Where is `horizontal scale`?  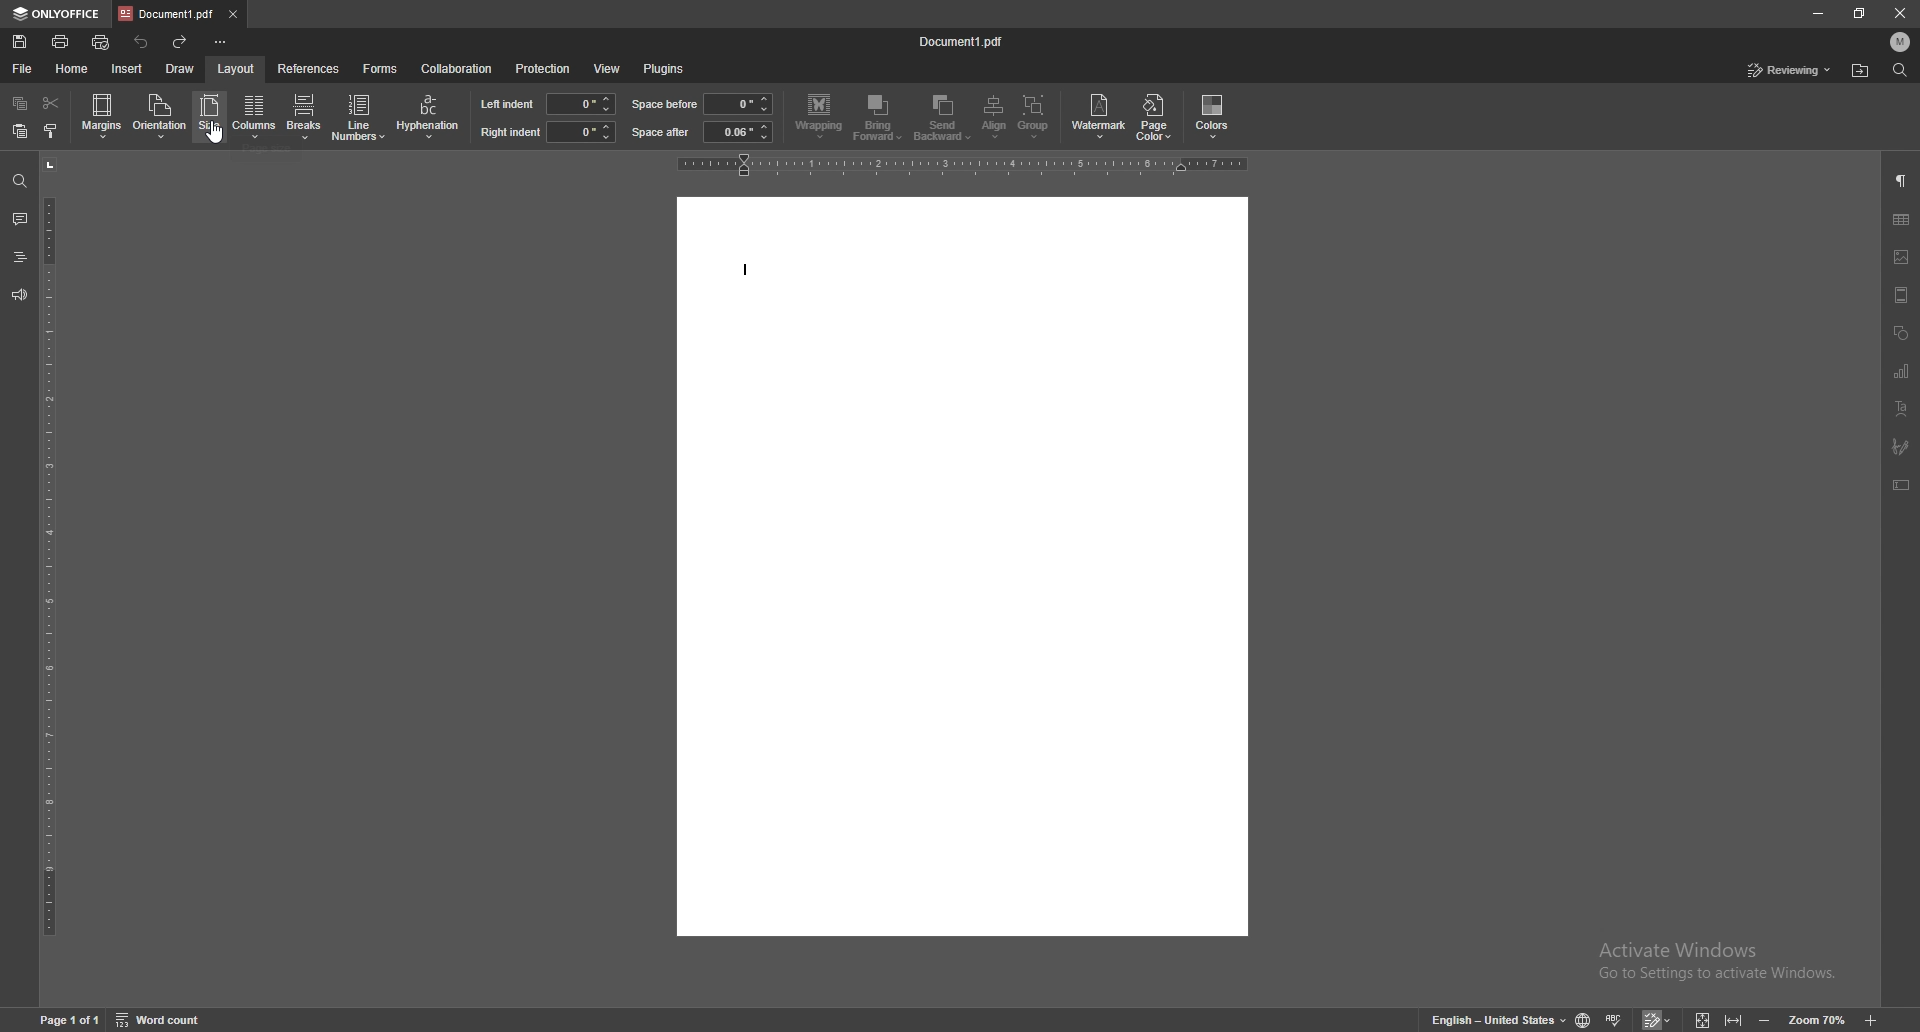 horizontal scale is located at coordinates (964, 164).